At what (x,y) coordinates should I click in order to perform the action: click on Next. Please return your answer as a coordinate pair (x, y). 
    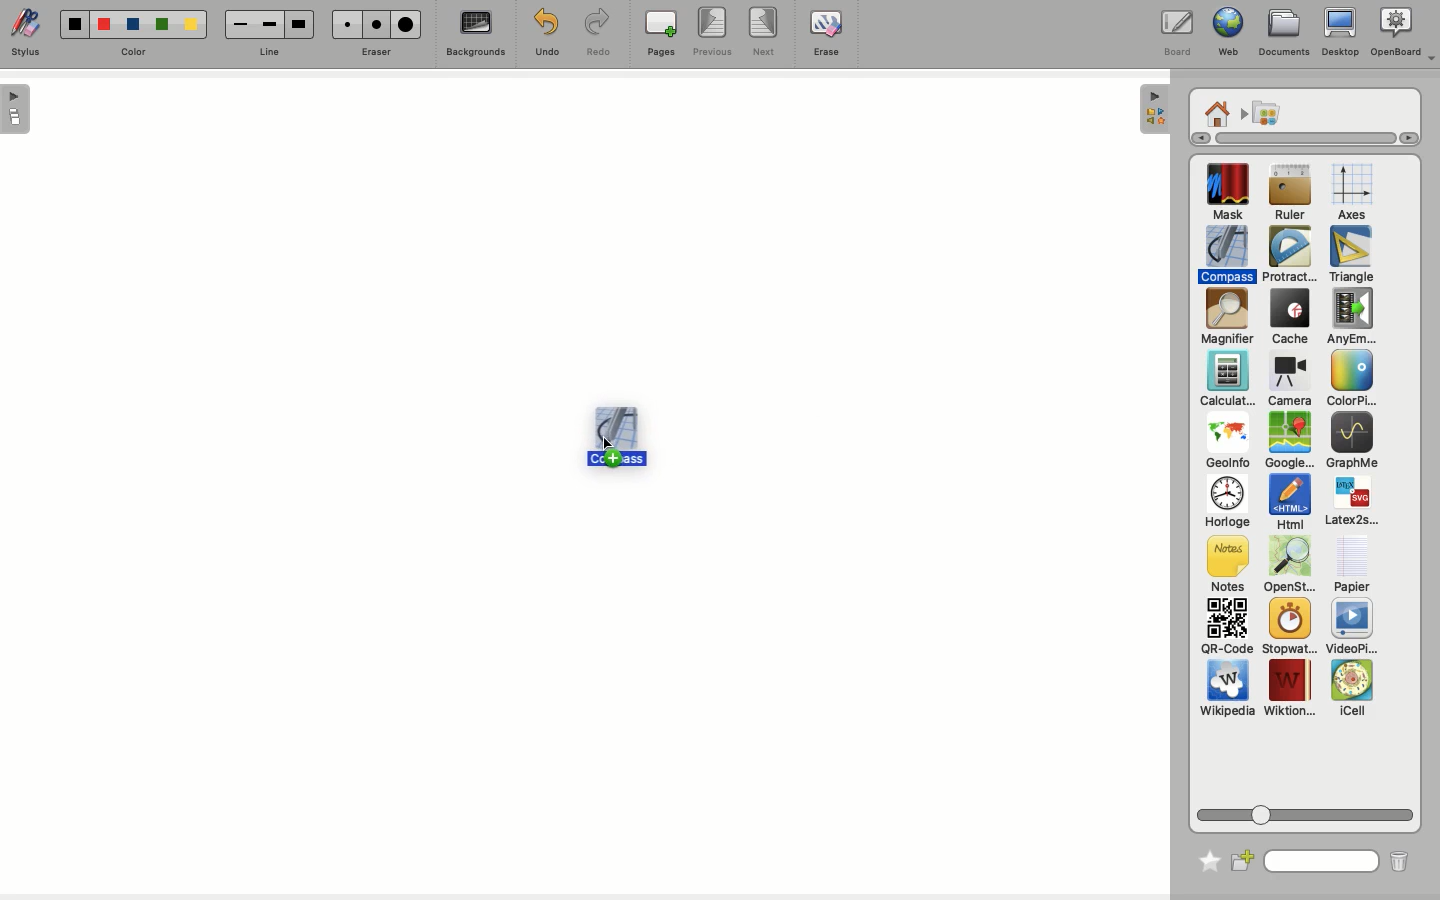
    Looking at the image, I should click on (766, 33).